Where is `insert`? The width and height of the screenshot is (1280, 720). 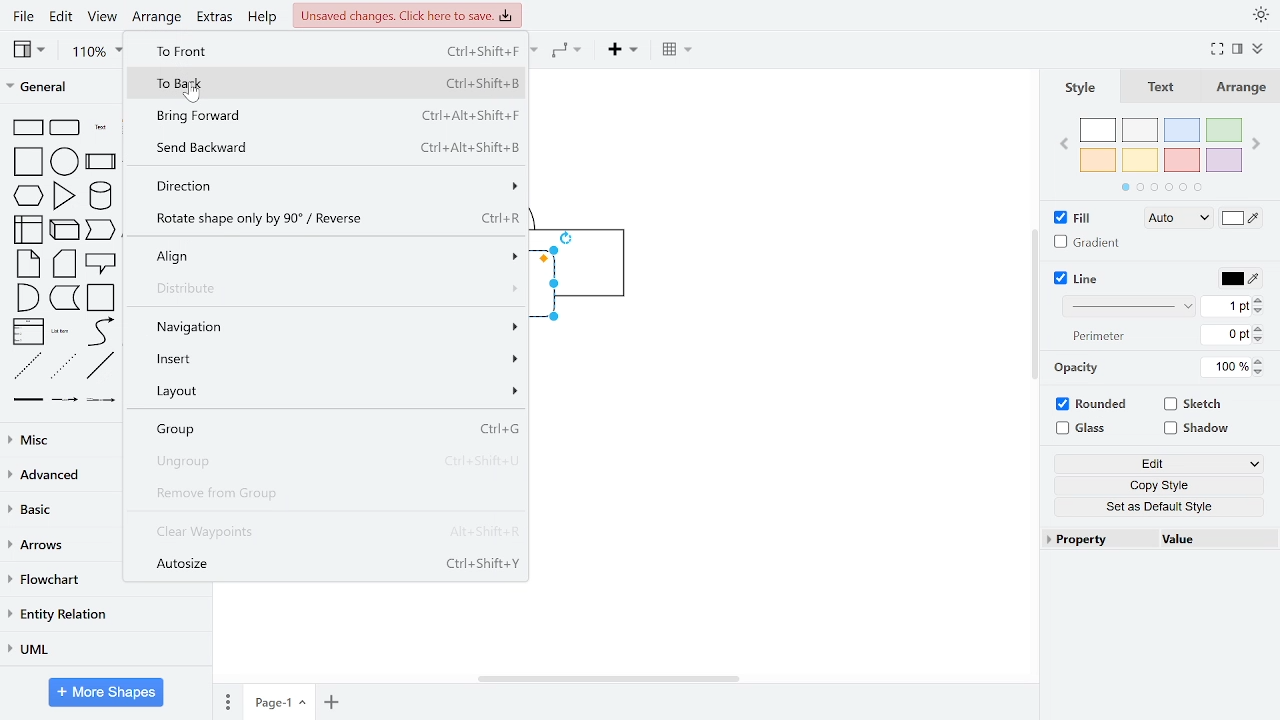 insert is located at coordinates (331, 359).